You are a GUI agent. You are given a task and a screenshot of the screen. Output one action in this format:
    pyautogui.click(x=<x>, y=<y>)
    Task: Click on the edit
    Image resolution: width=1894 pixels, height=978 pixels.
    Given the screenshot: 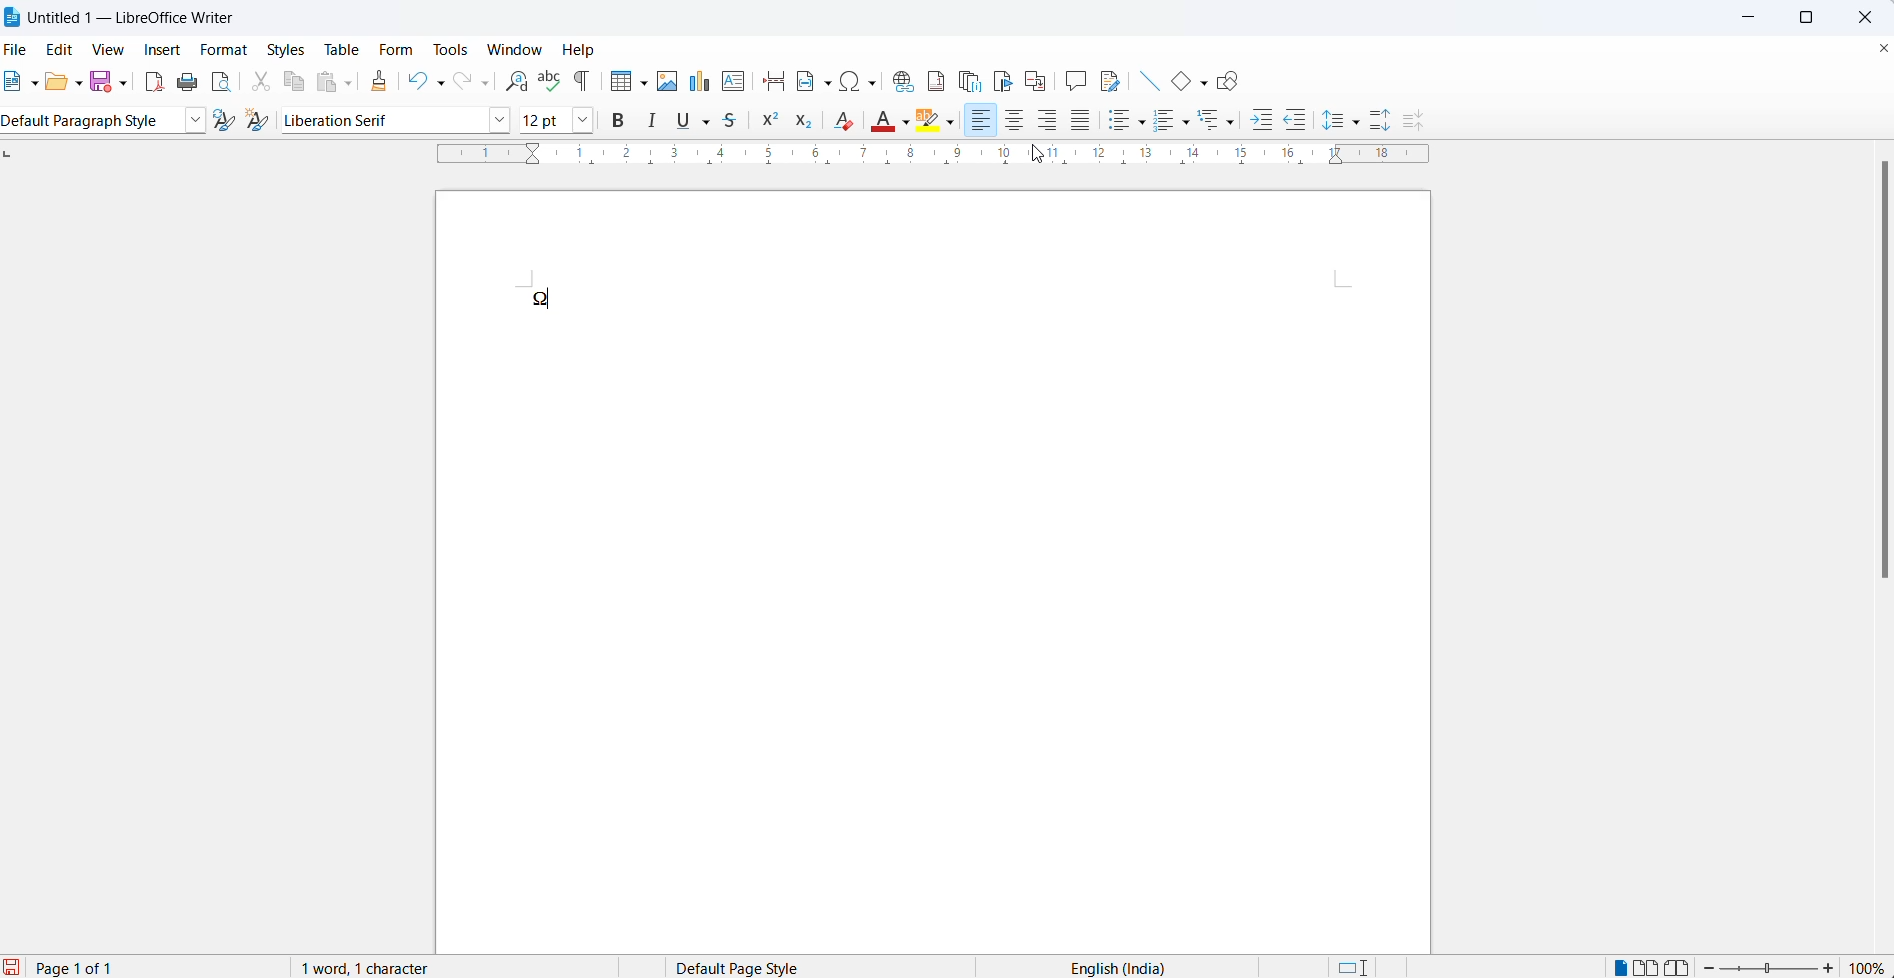 What is the action you would take?
    pyautogui.click(x=65, y=47)
    